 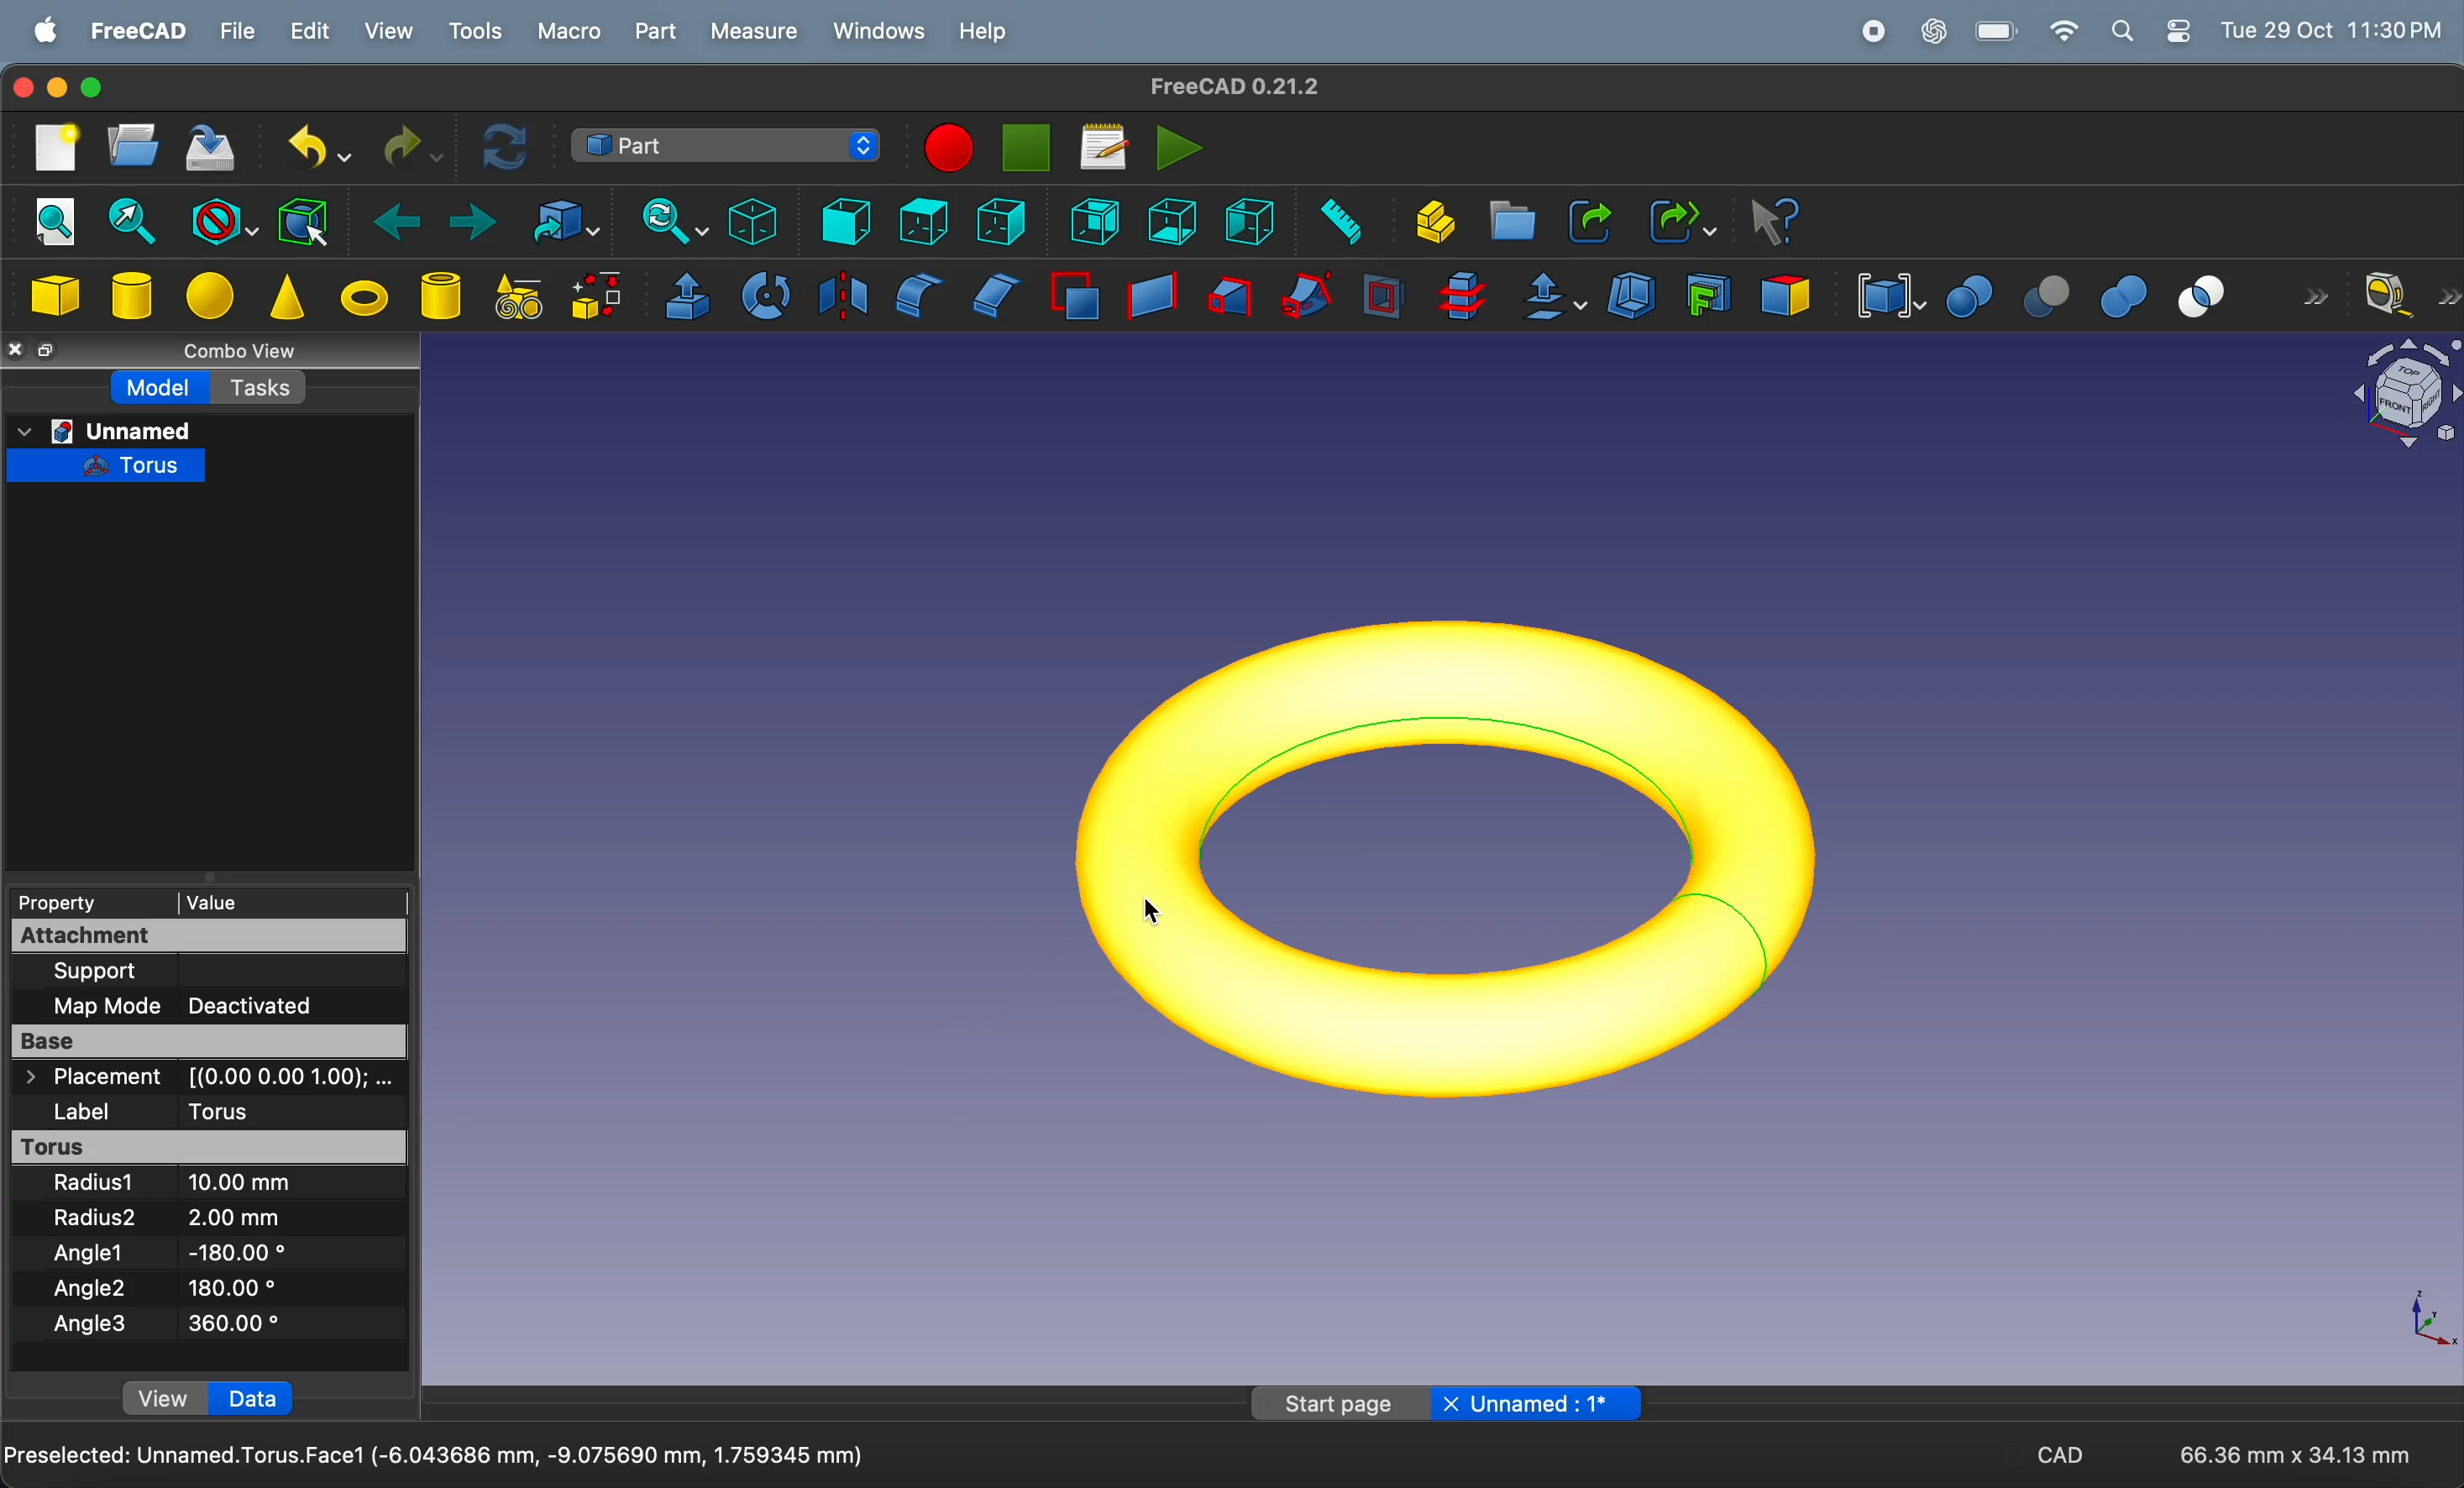 What do you see at coordinates (24, 87) in the screenshot?
I see `closing window` at bounding box center [24, 87].